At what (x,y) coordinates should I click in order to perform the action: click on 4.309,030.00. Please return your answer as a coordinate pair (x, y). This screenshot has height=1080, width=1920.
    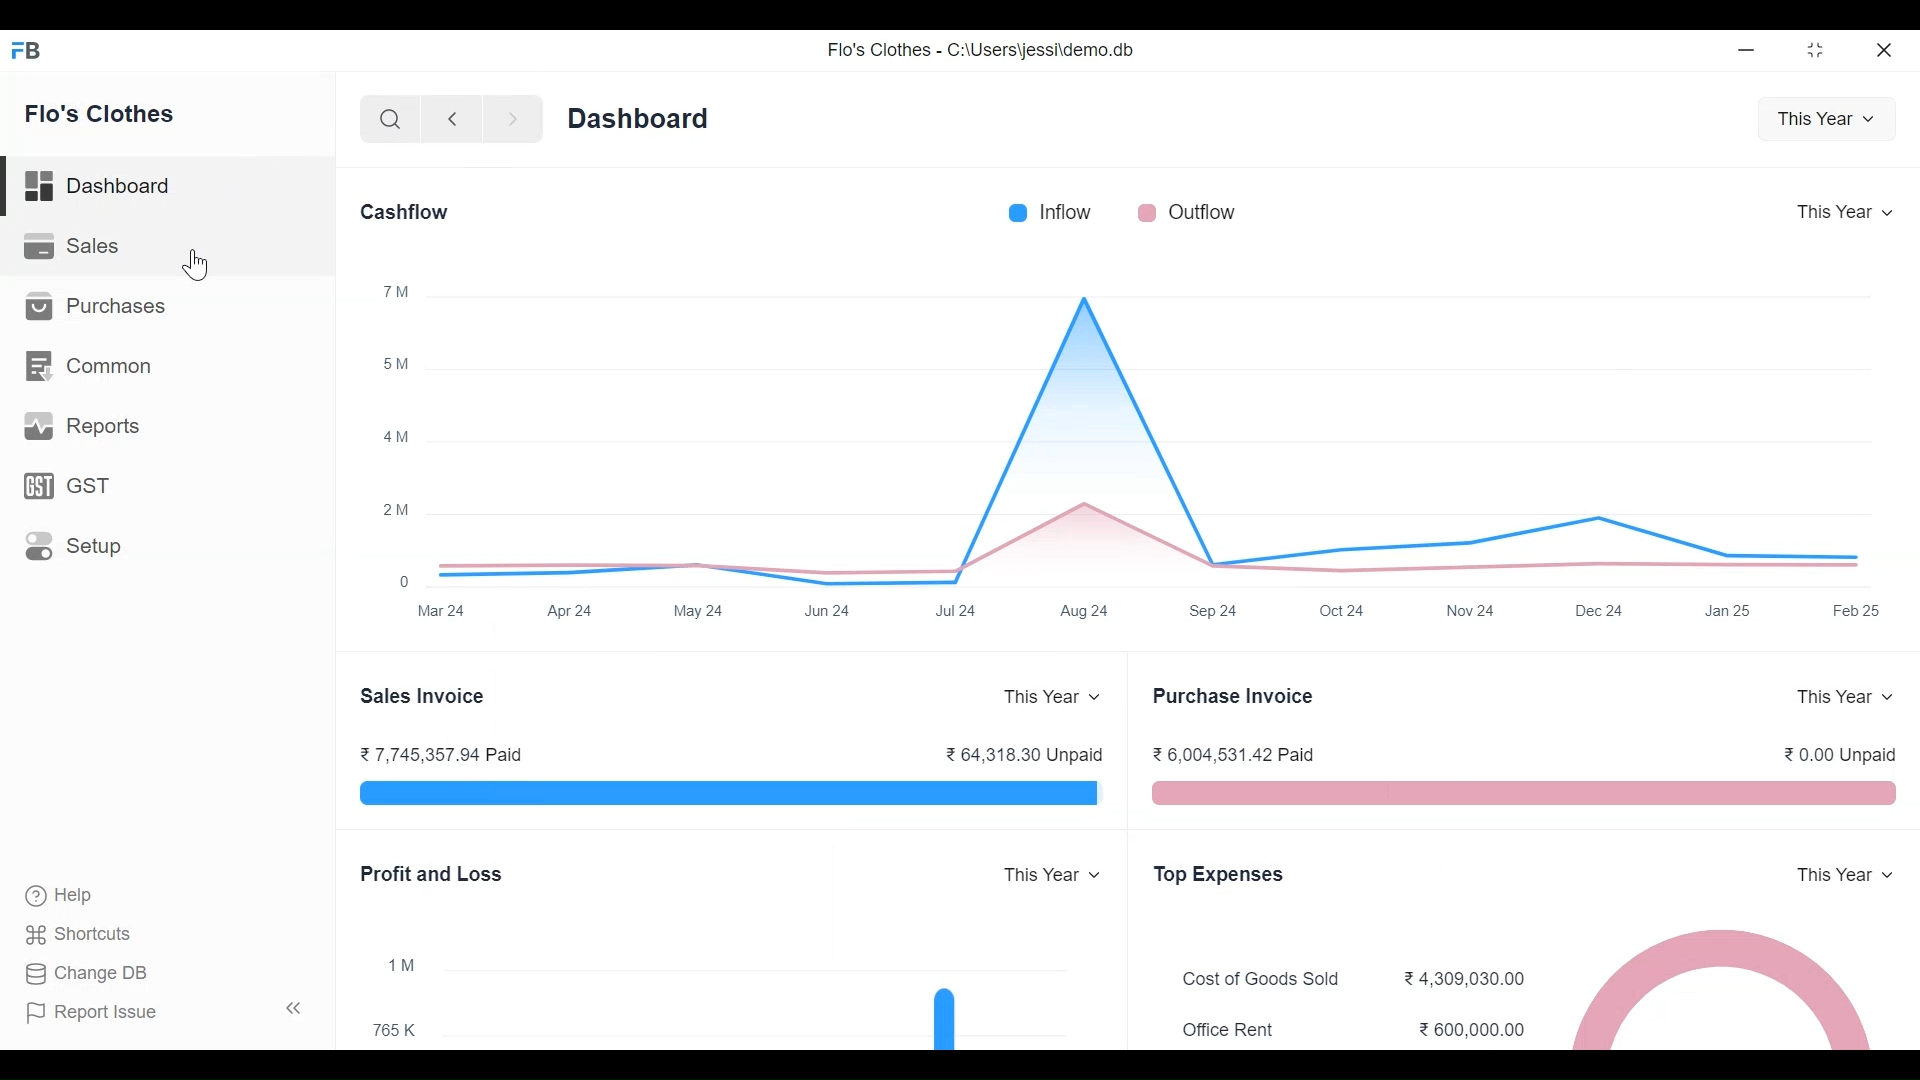
    Looking at the image, I should click on (1464, 977).